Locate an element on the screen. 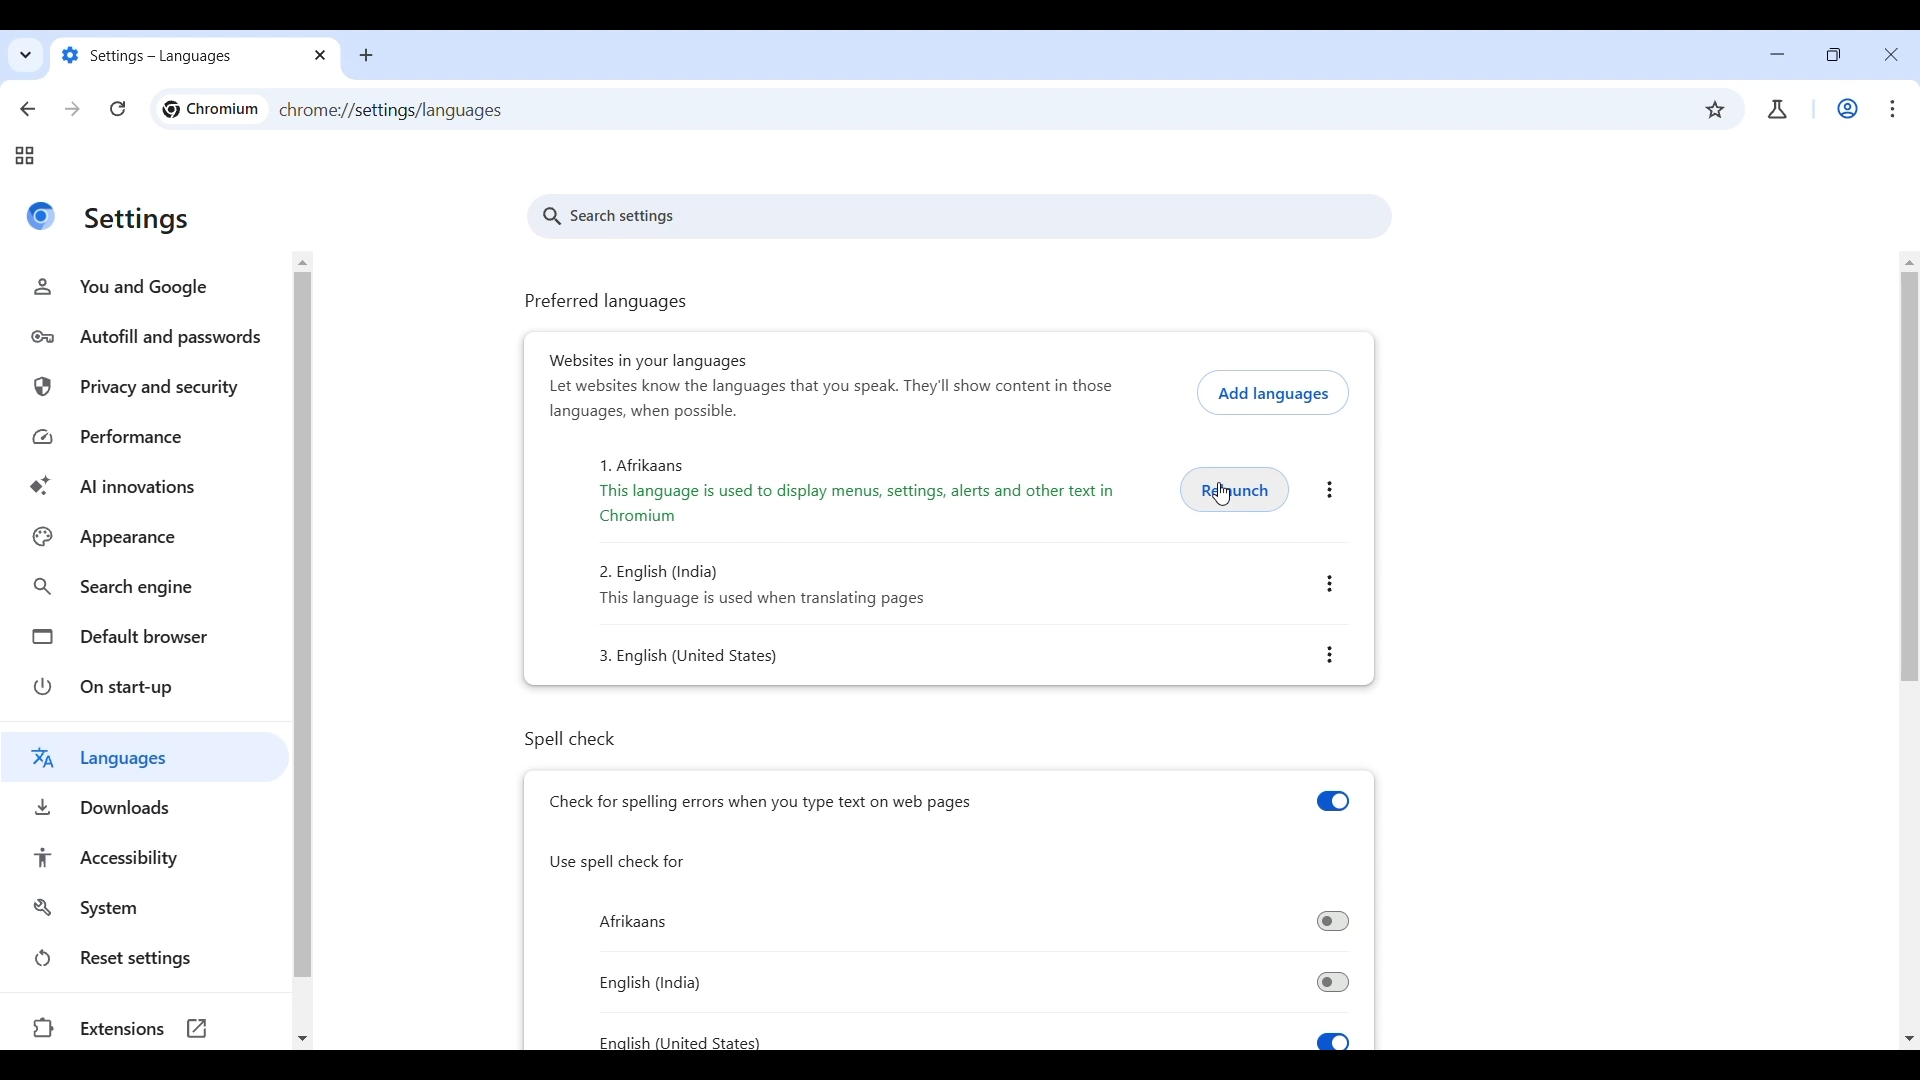  Reset settings is located at coordinates (149, 958).